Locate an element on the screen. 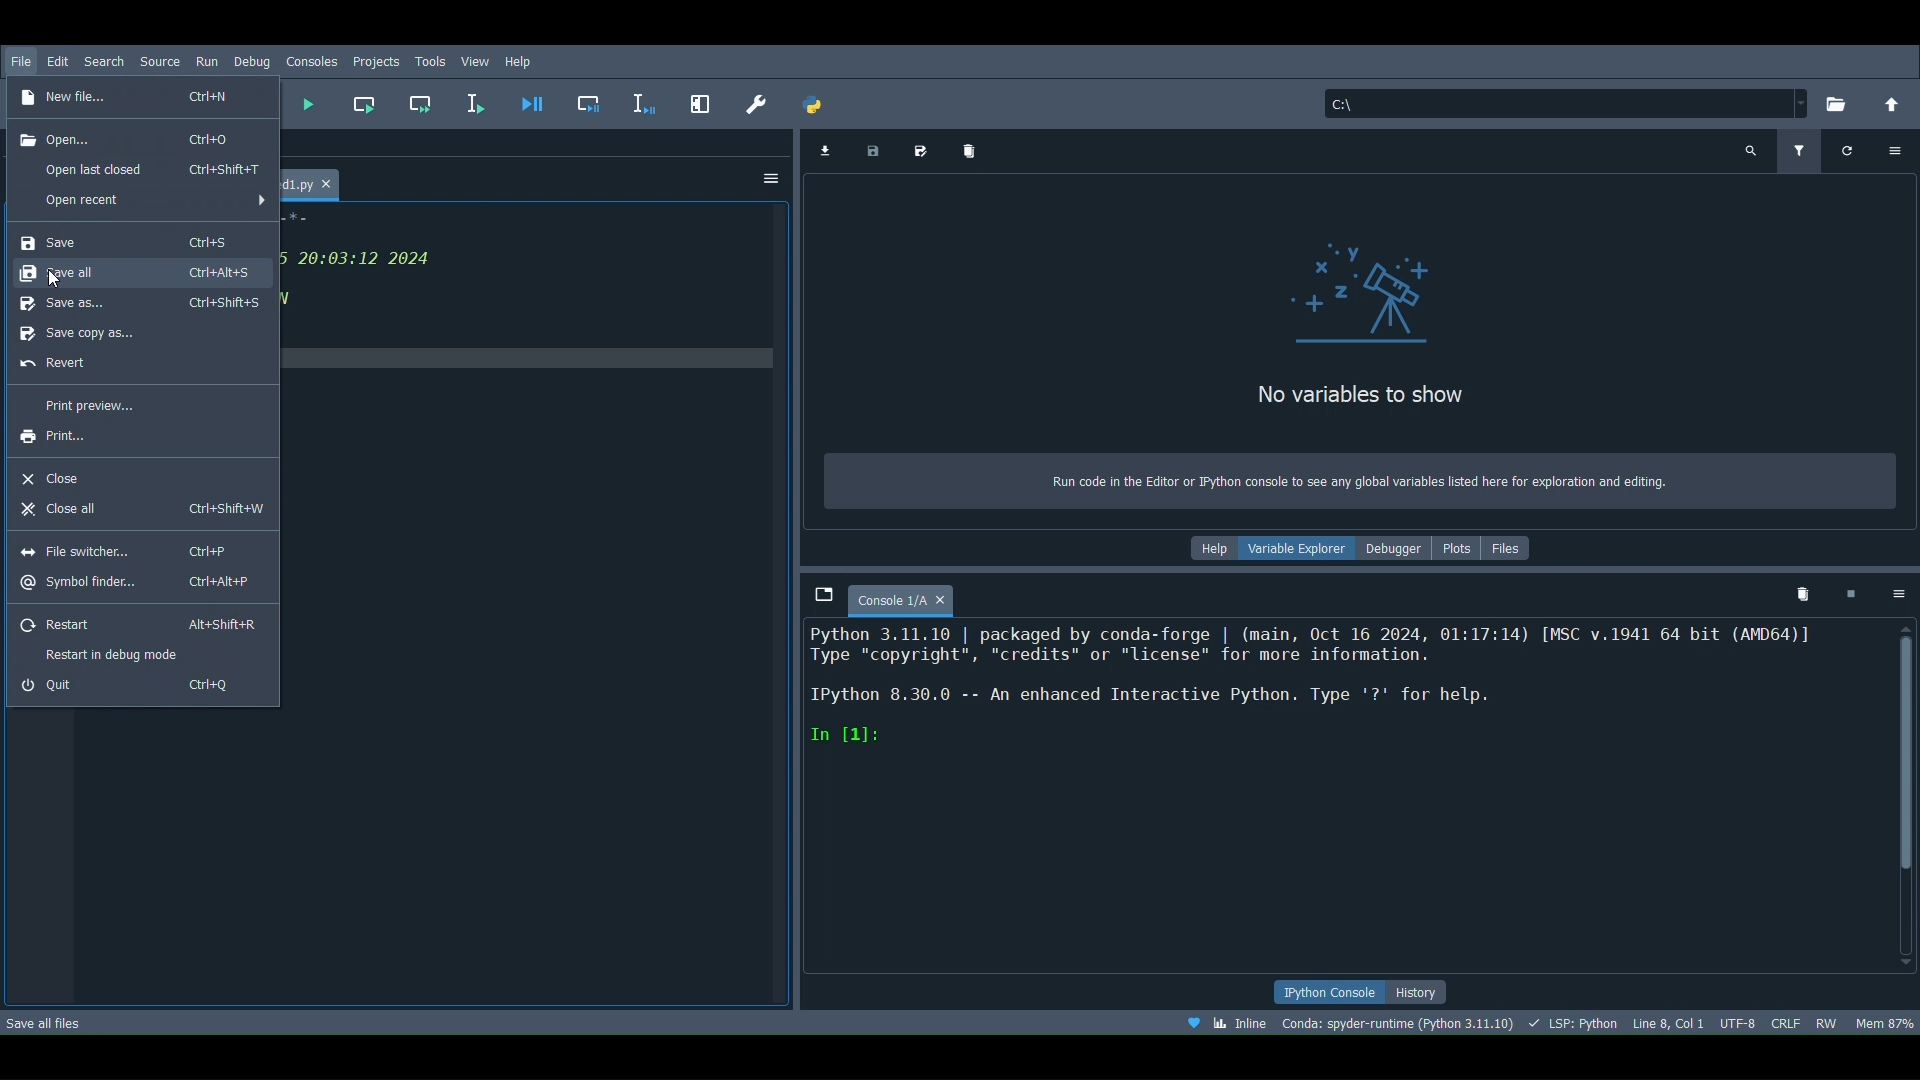 Image resolution: width=1920 pixels, height=1080 pixels. Search is located at coordinates (102, 60).